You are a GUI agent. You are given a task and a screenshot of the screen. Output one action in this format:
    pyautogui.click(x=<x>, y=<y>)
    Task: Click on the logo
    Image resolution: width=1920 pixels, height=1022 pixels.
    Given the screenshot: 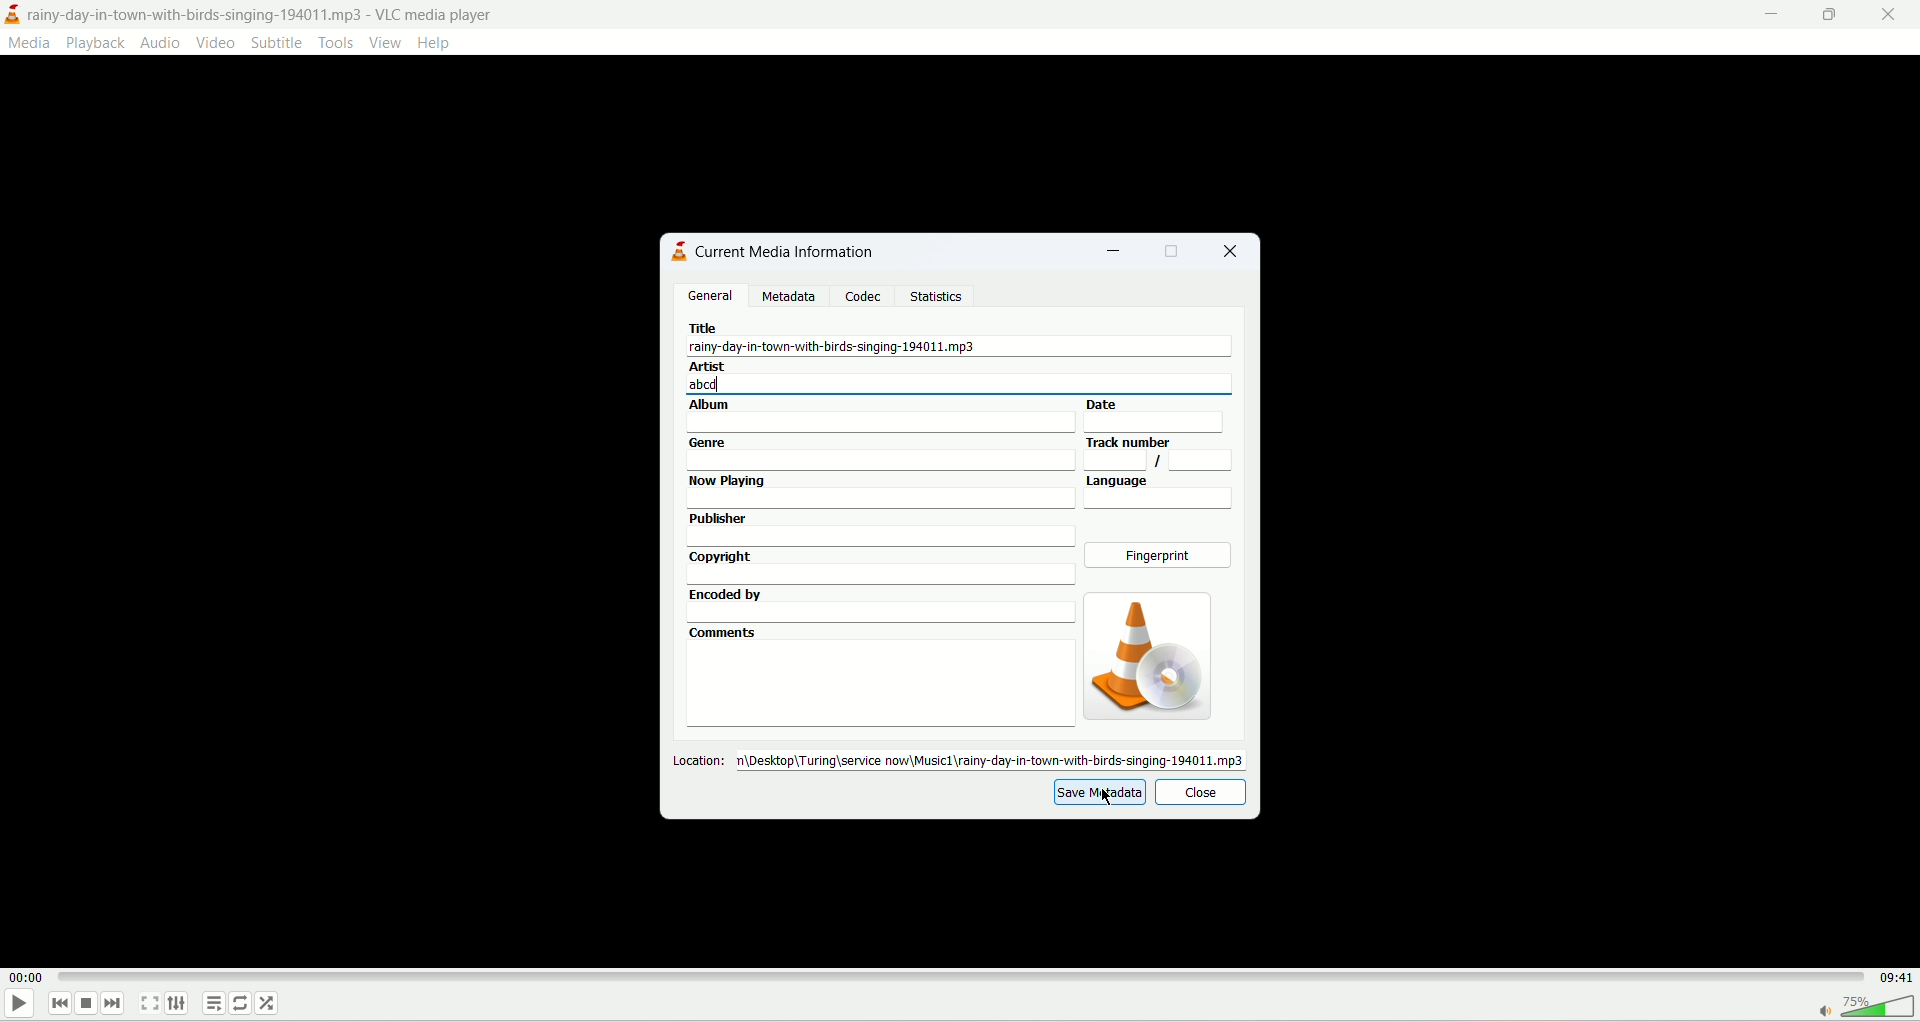 What is the action you would take?
    pyautogui.click(x=12, y=14)
    